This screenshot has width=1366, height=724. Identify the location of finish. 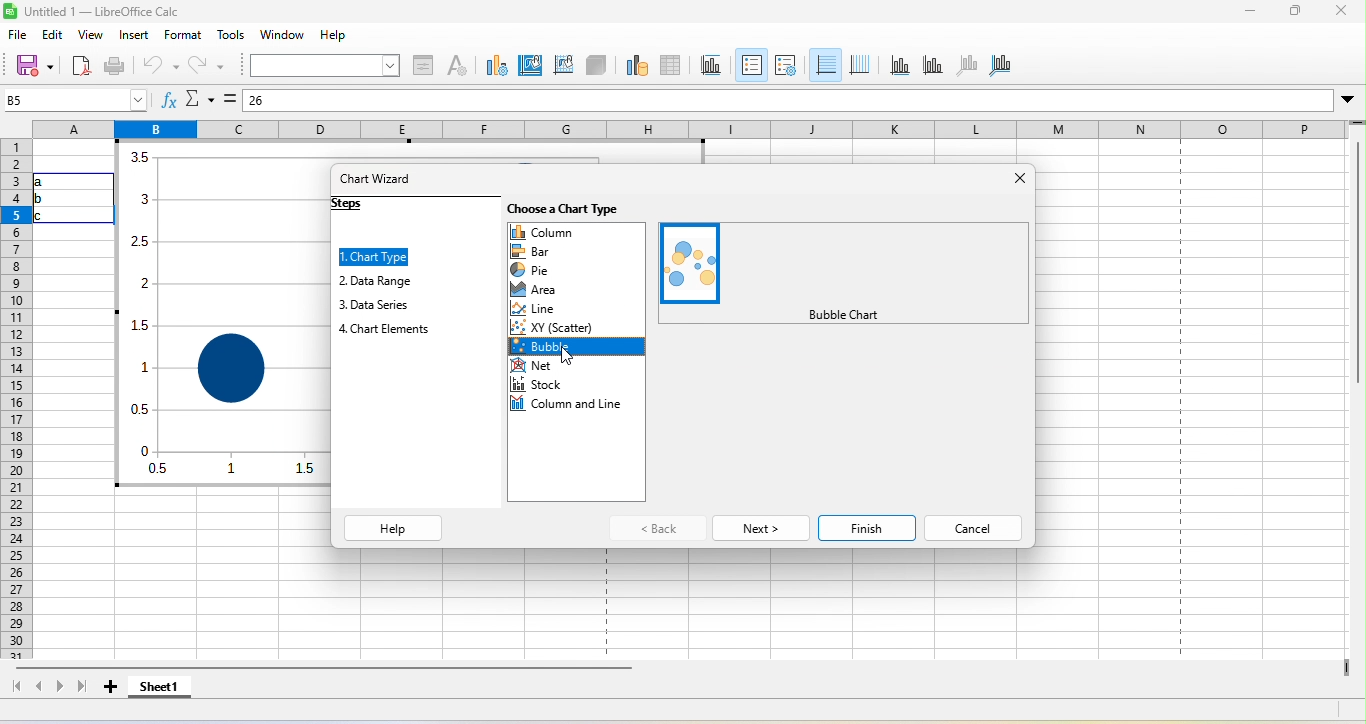
(867, 524).